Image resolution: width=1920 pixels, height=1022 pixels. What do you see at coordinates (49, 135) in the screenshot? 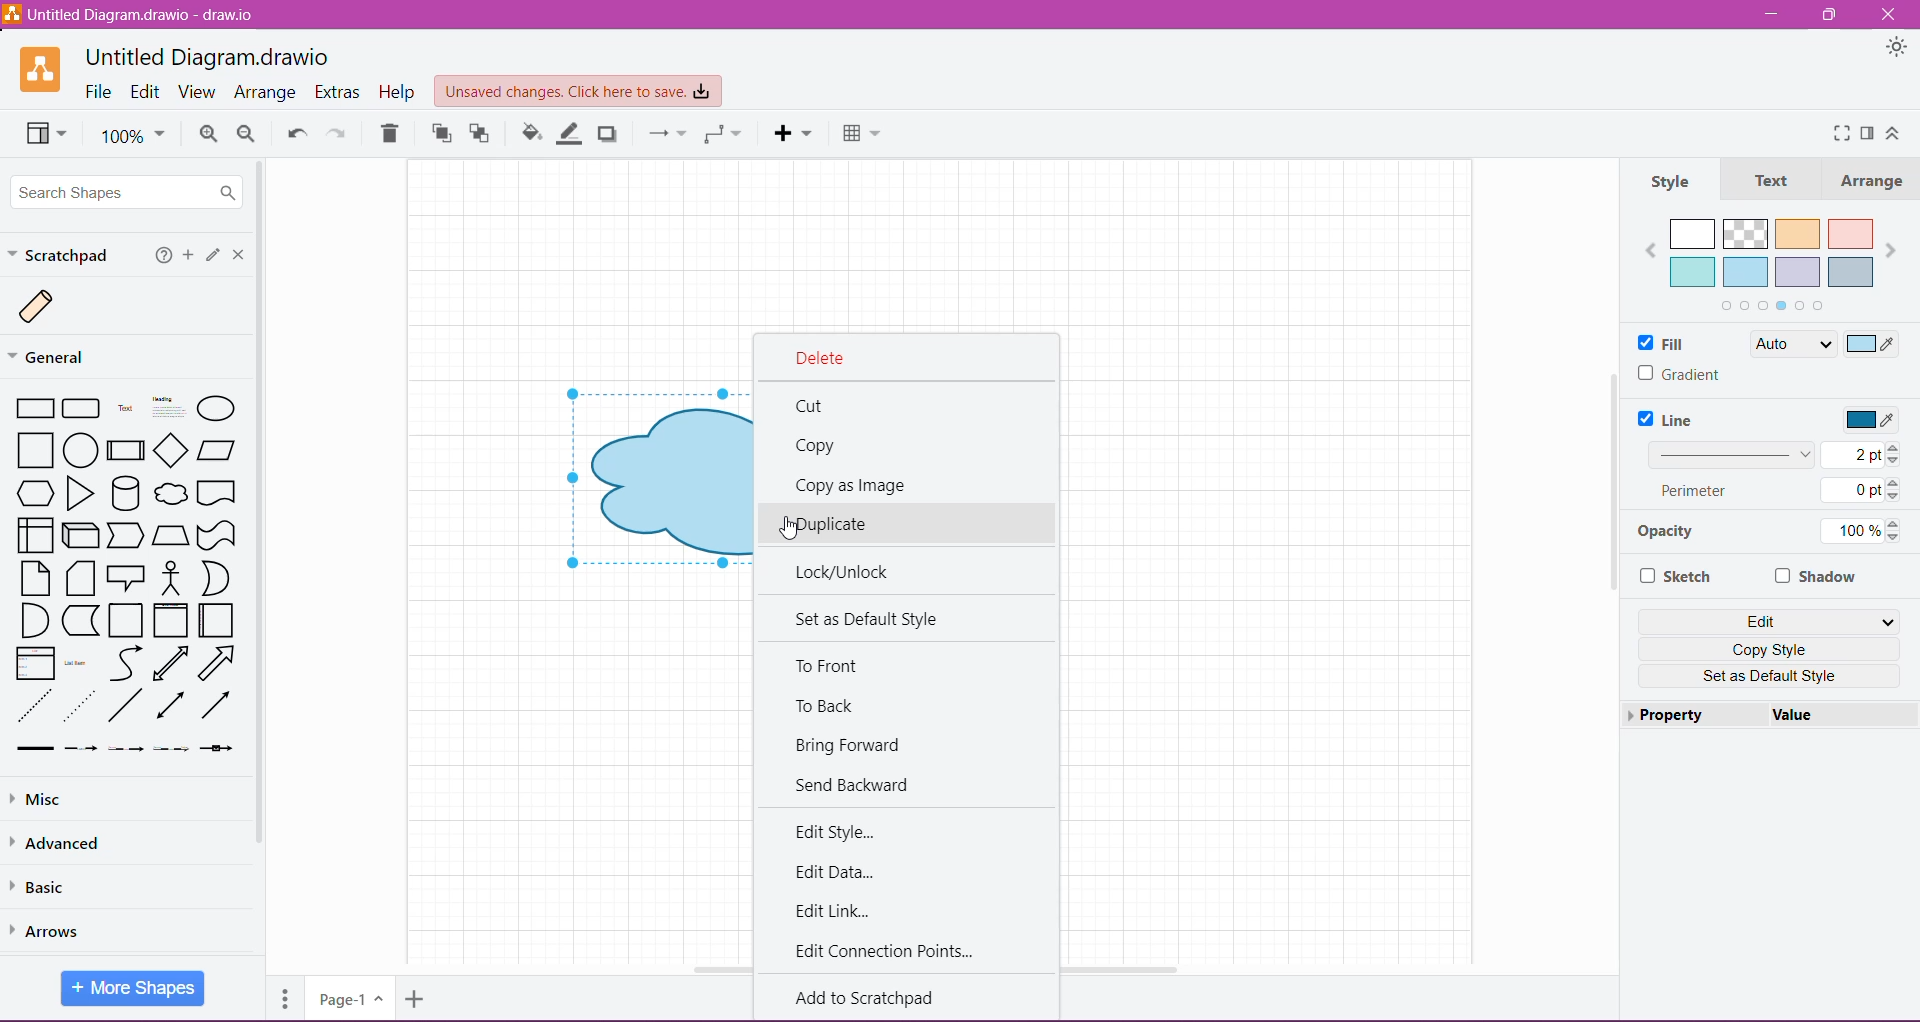
I see `View` at bounding box center [49, 135].